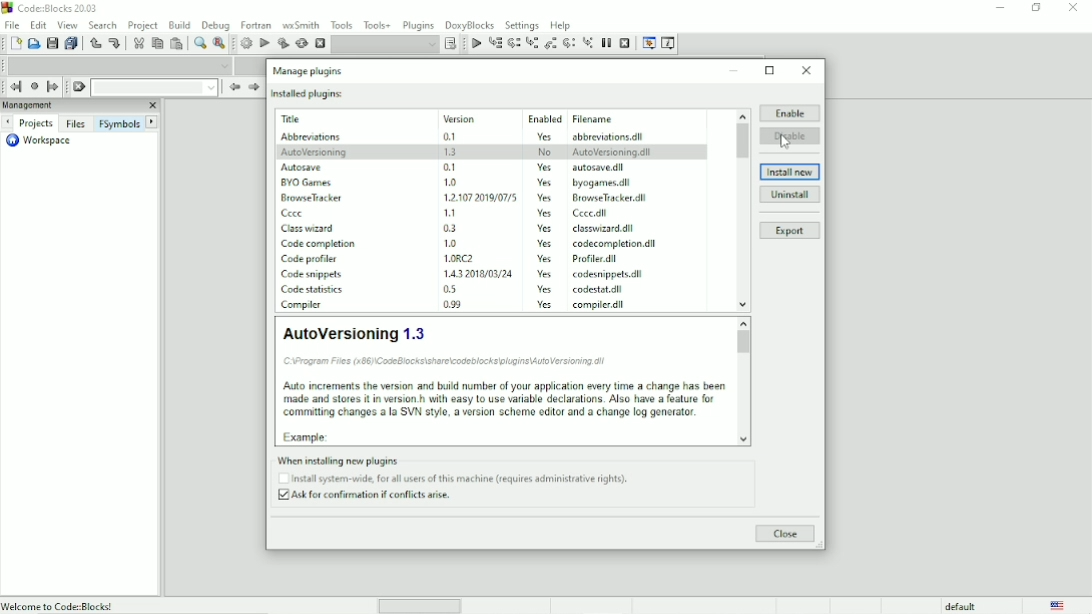 This screenshot has height=614, width=1092. Describe the element at coordinates (59, 605) in the screenshot. I see `Welcome to Code::Blocks!` at that location.